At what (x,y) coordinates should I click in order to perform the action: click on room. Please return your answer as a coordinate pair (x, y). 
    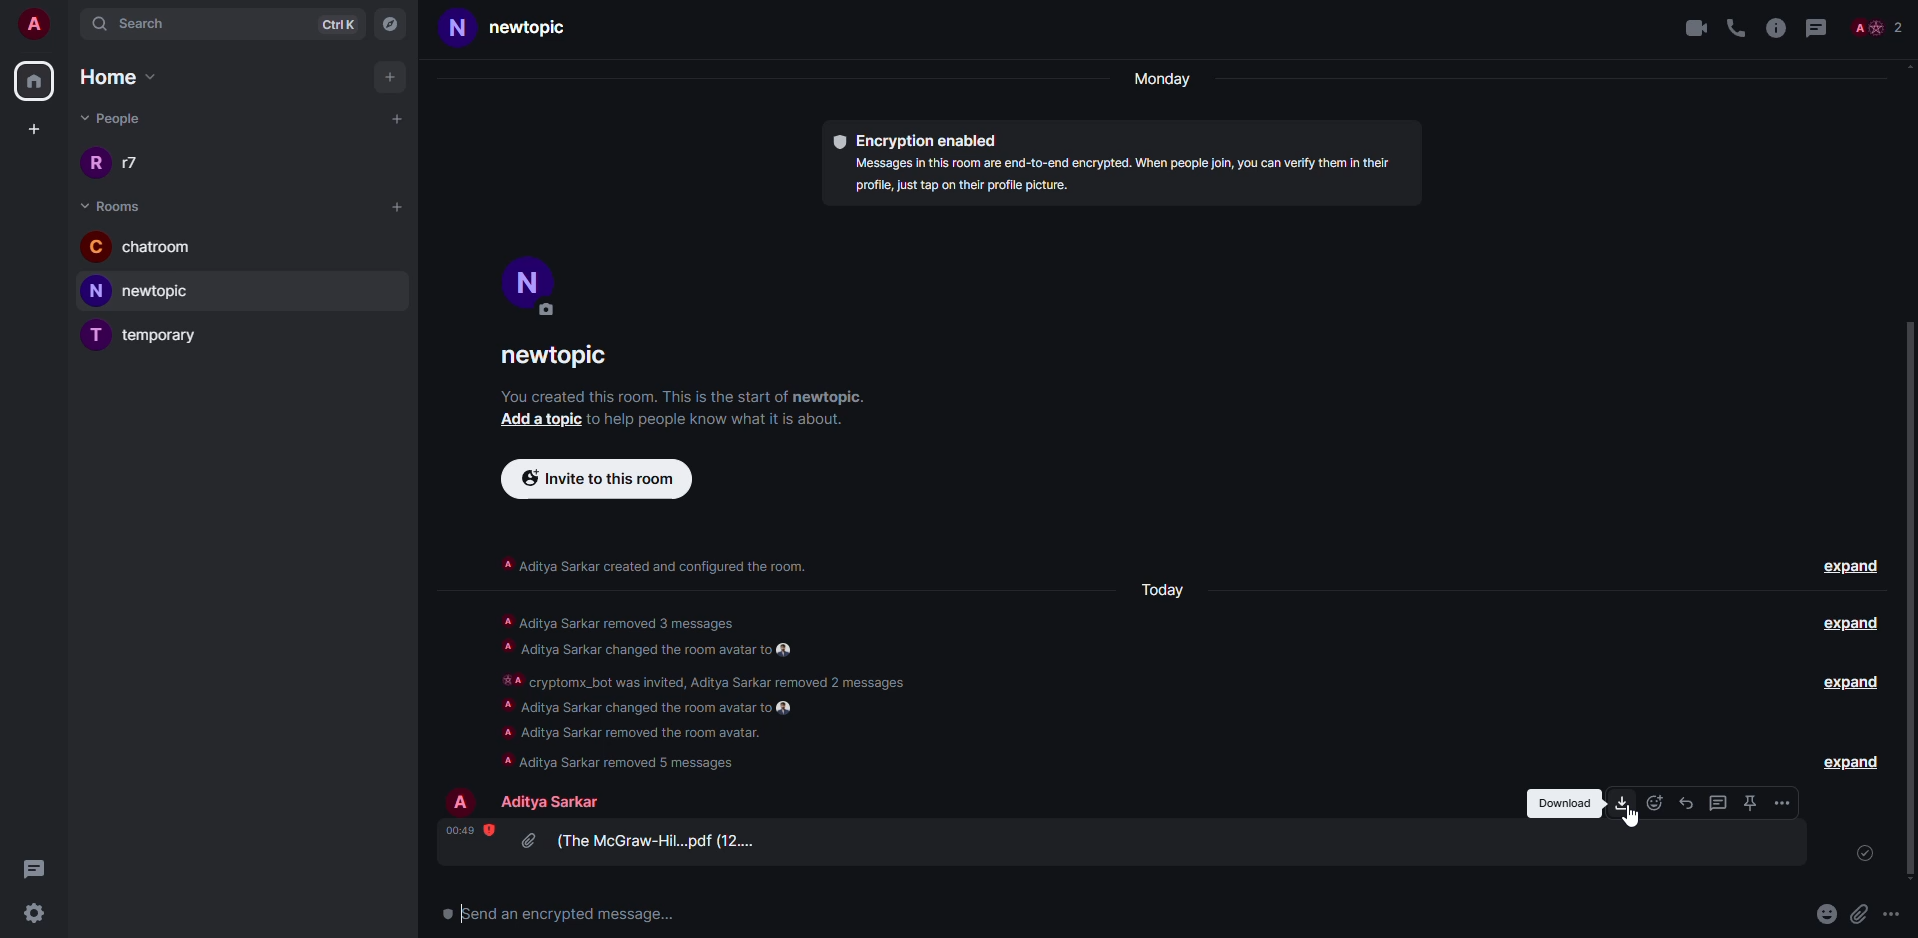
    Looking at the image, I should click on (117, 207).